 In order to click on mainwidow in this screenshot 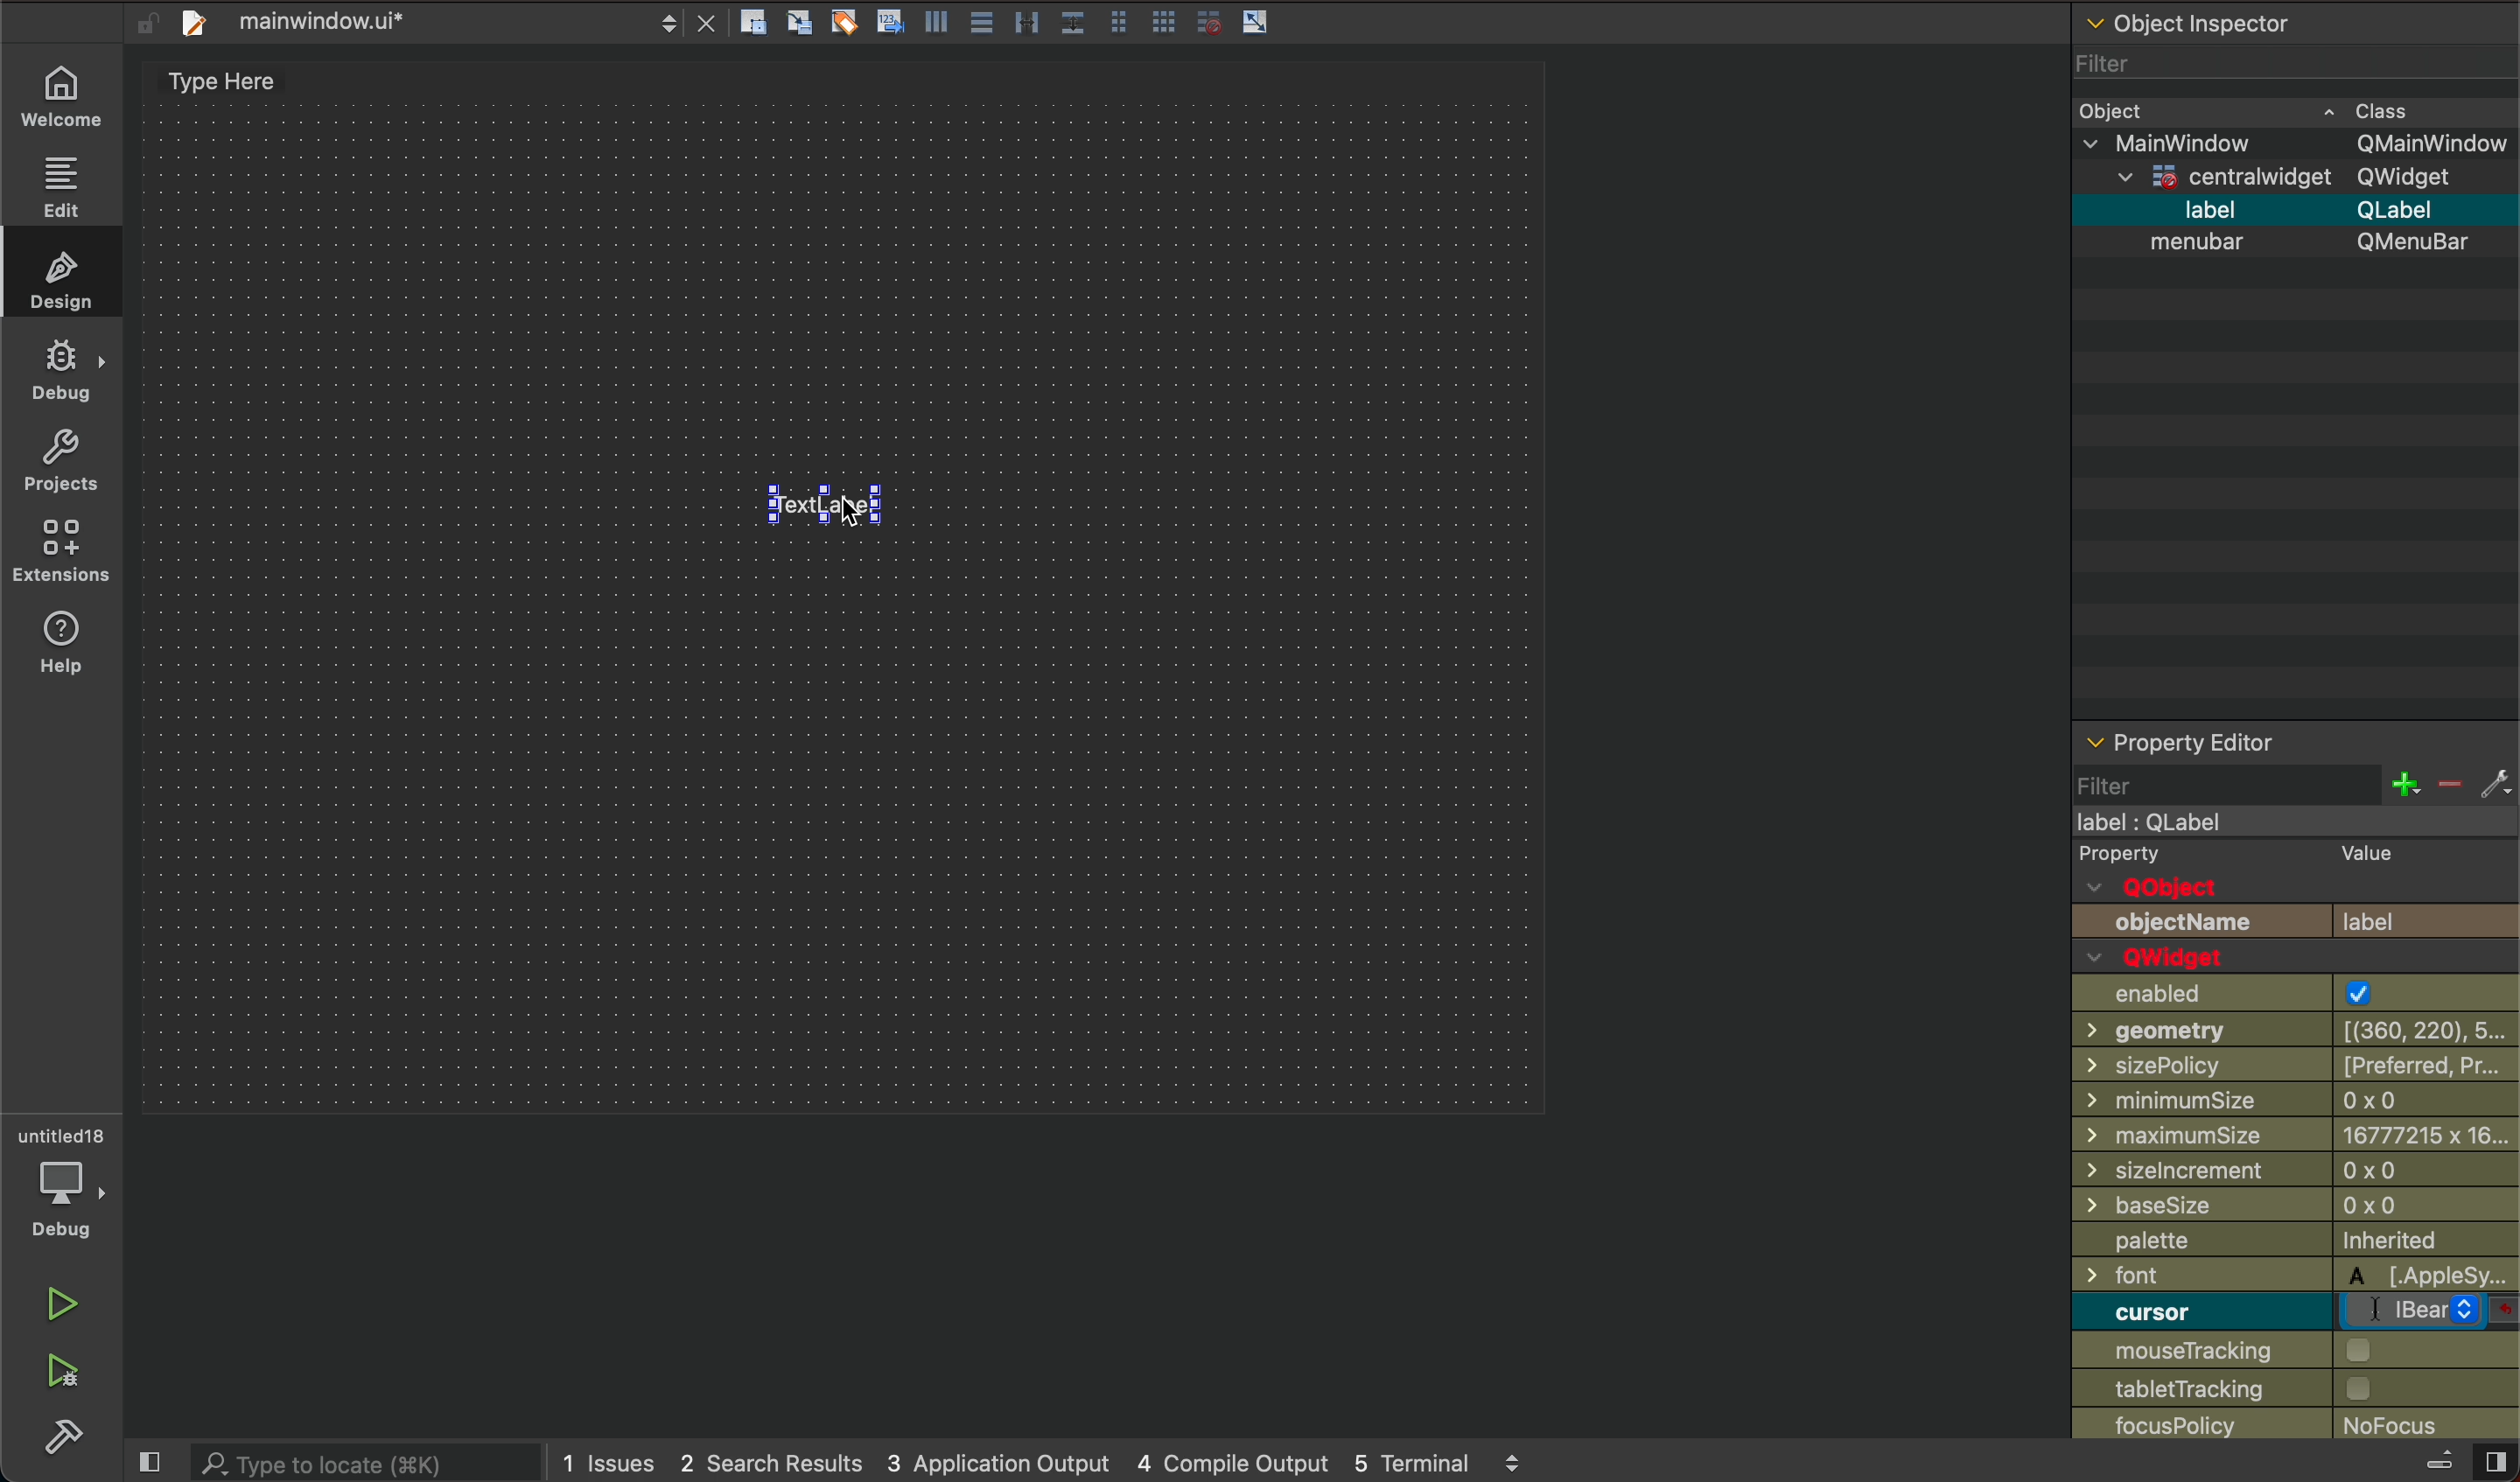, I will do `click(2180, 142)`.